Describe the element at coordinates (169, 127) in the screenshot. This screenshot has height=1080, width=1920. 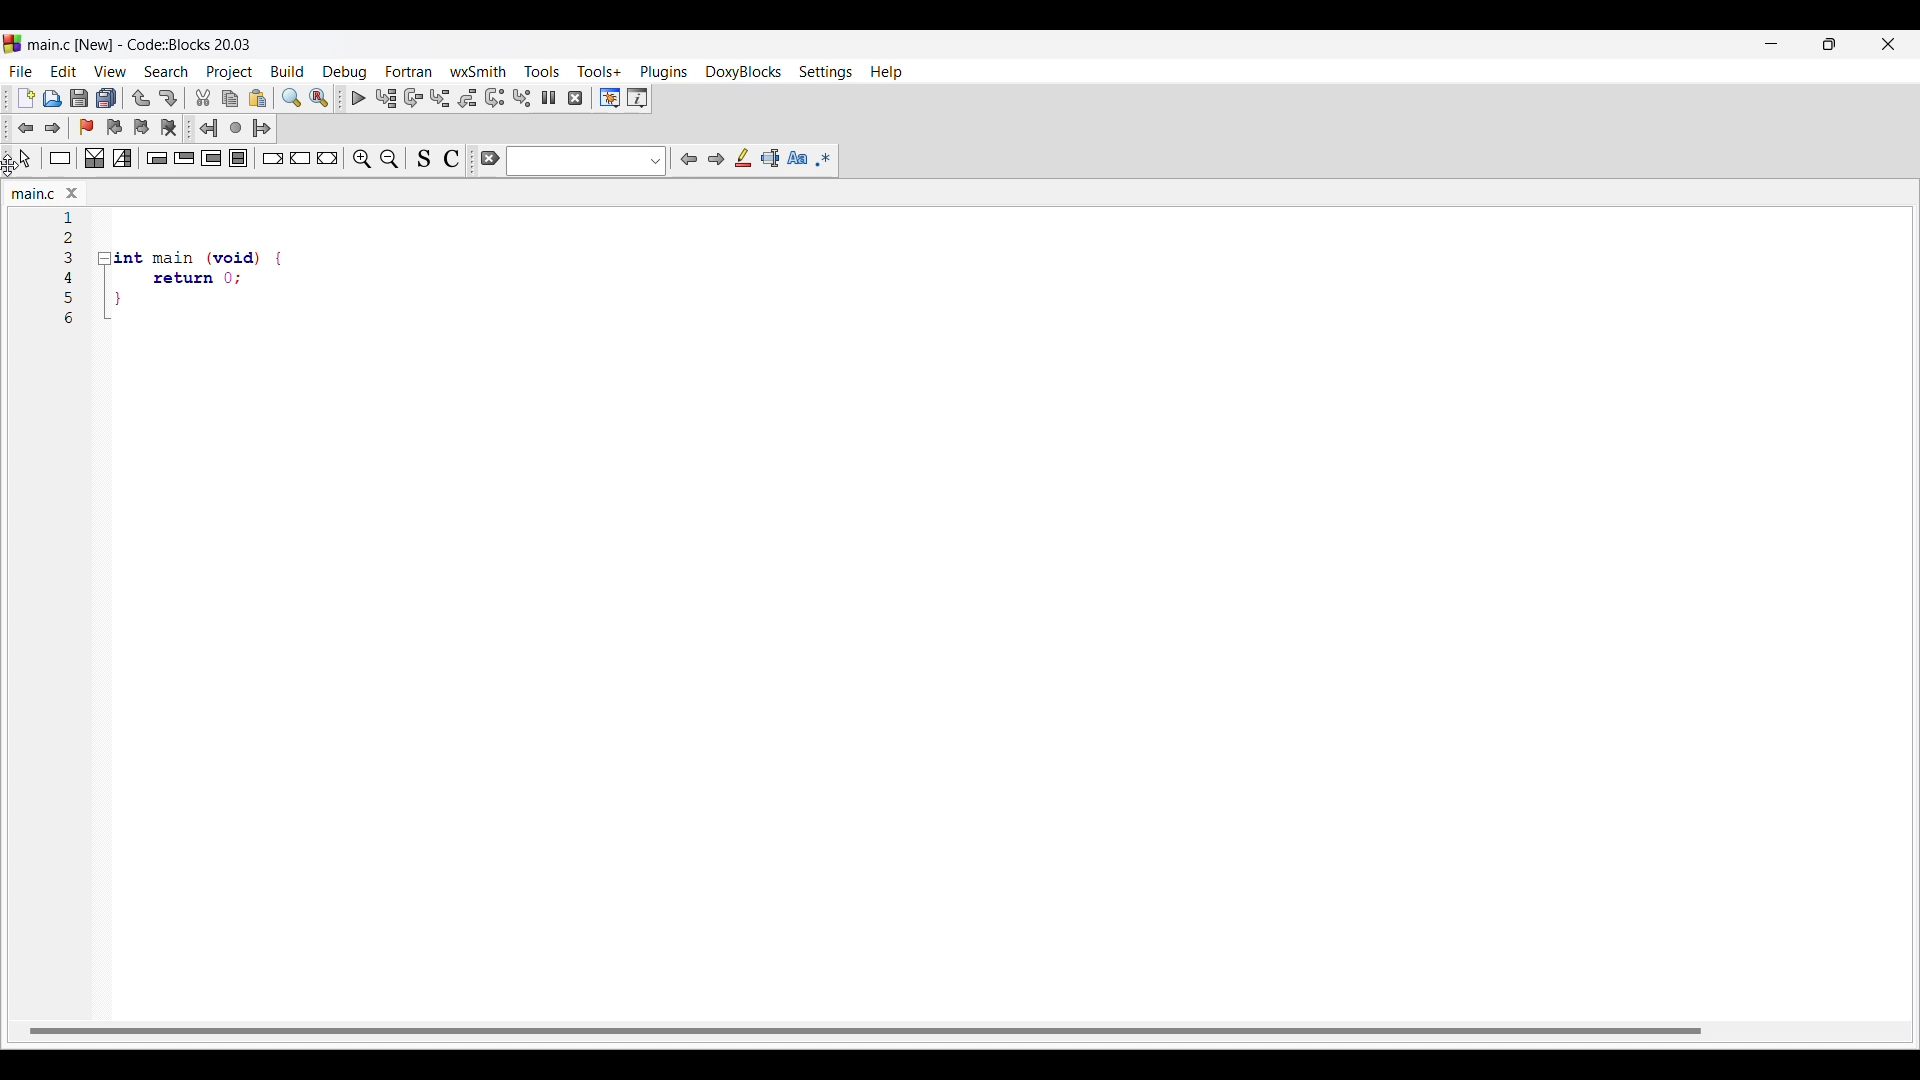
I see `Clear bookmarks` at that location.